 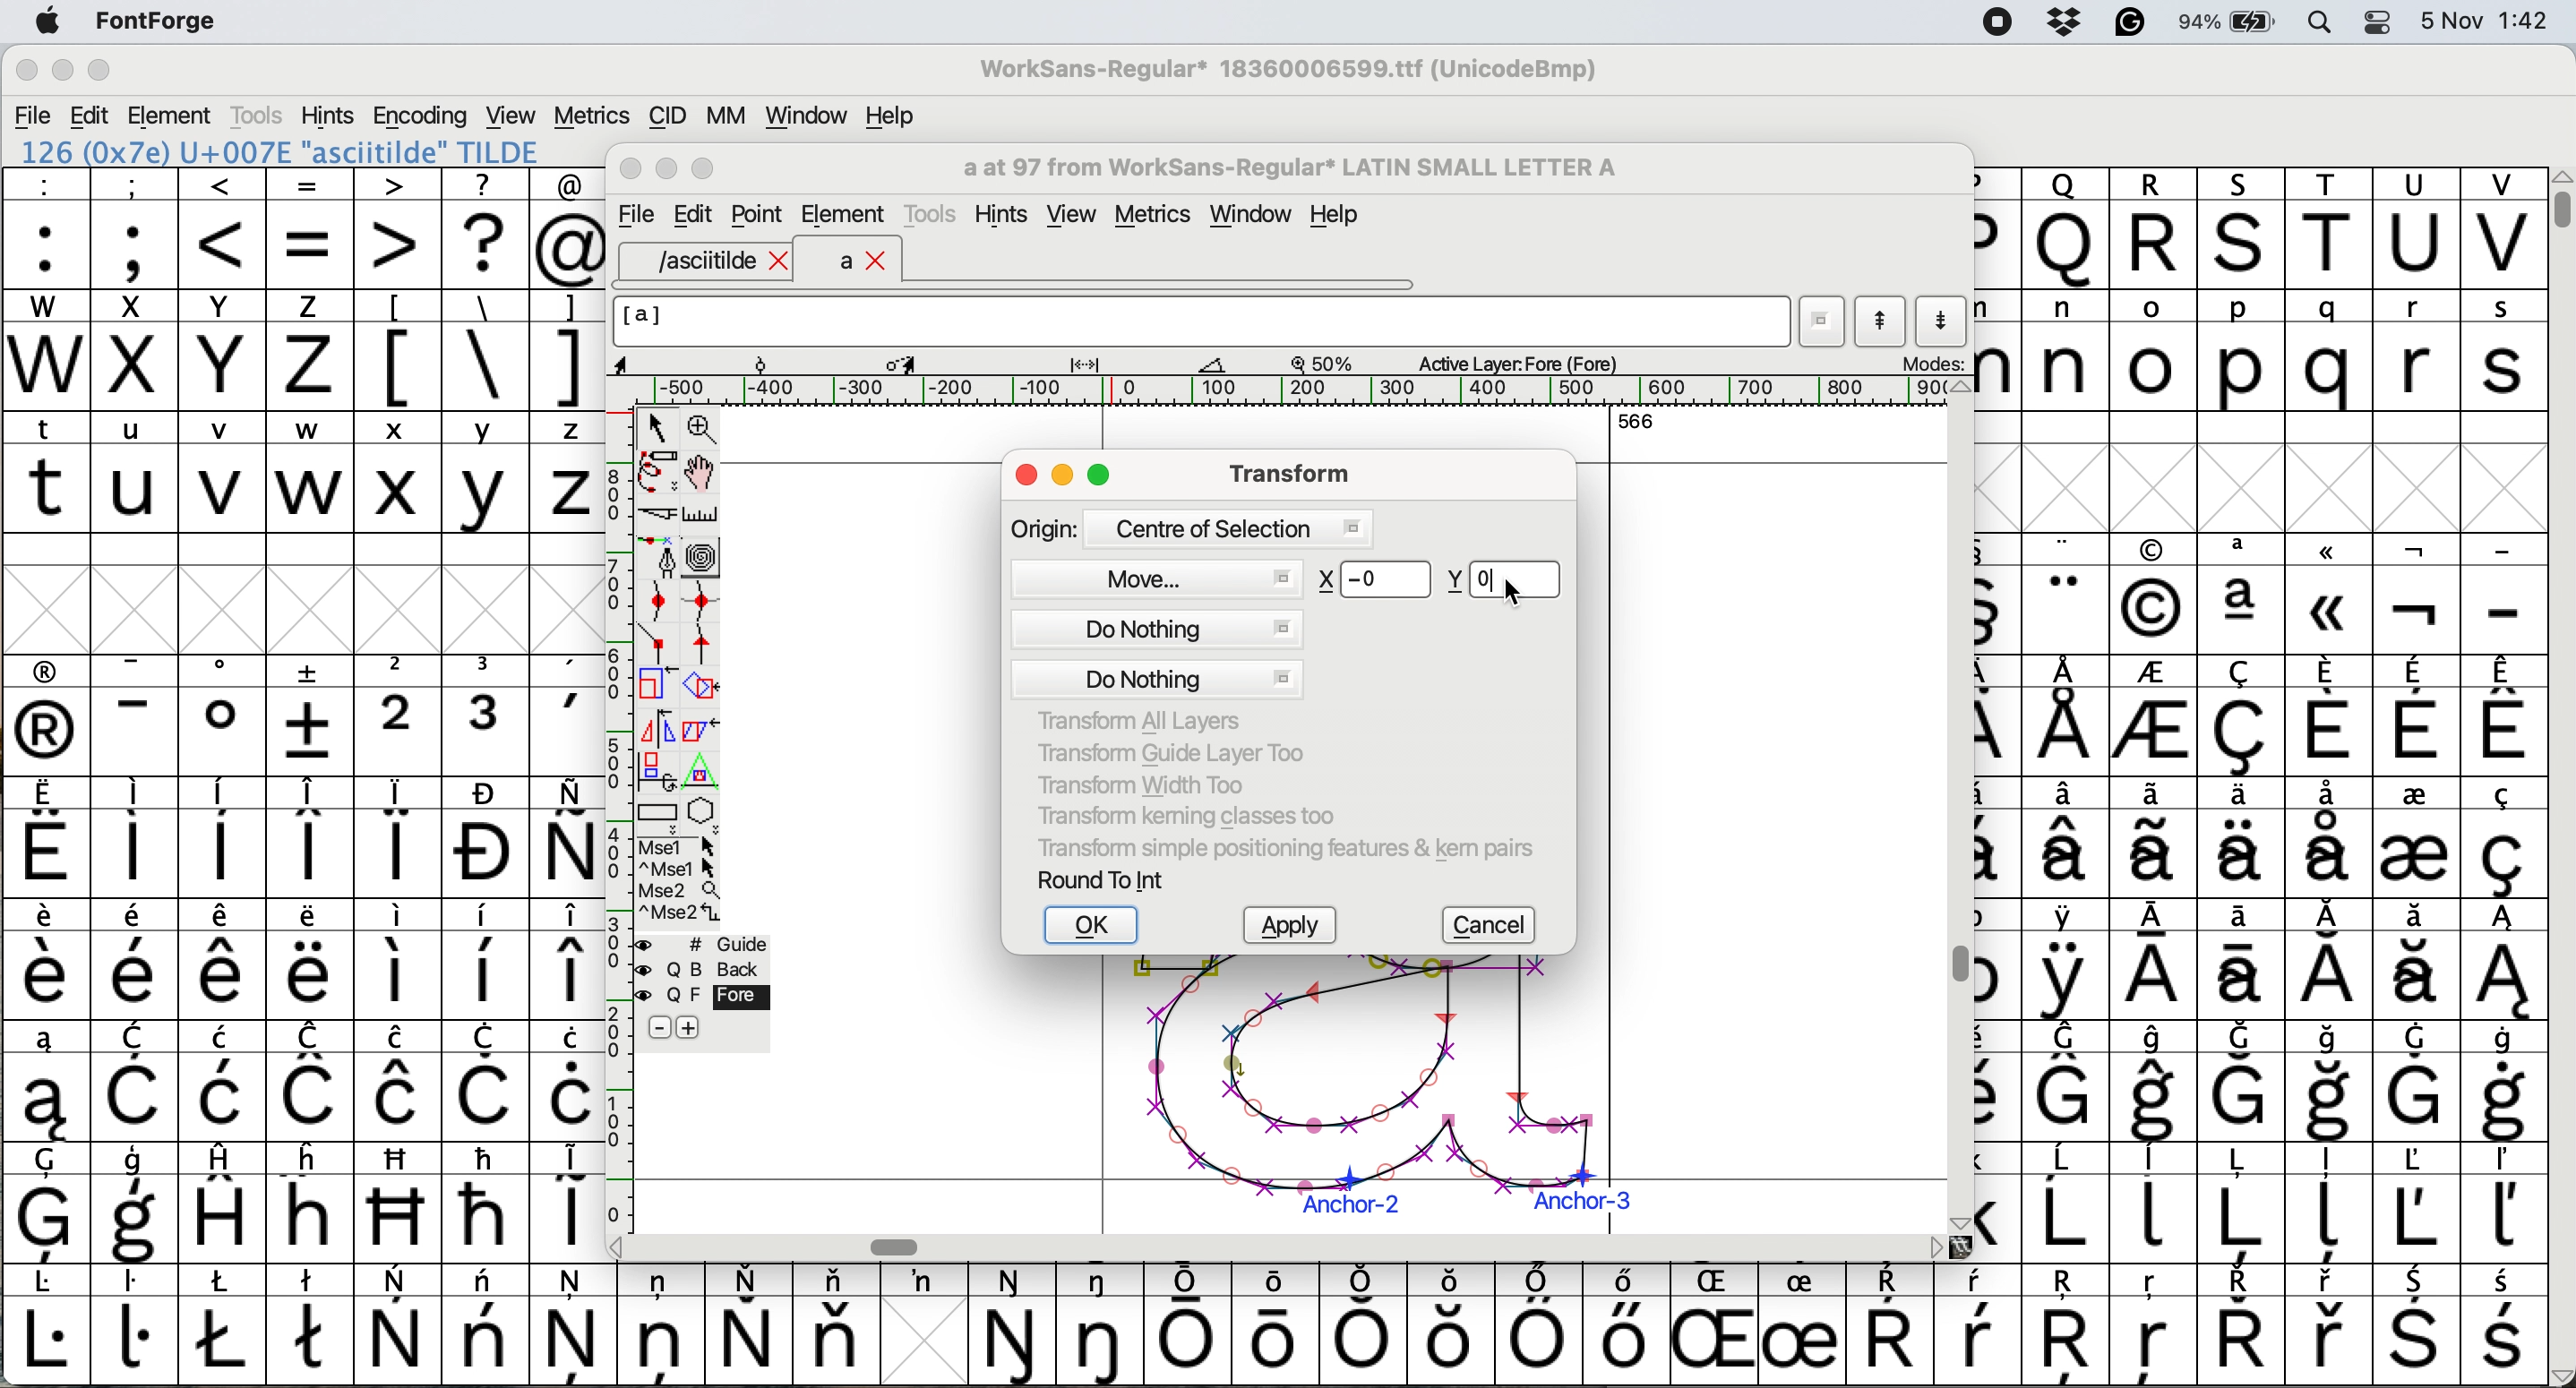 I want to click on symbol, so click(x=568, y=960).